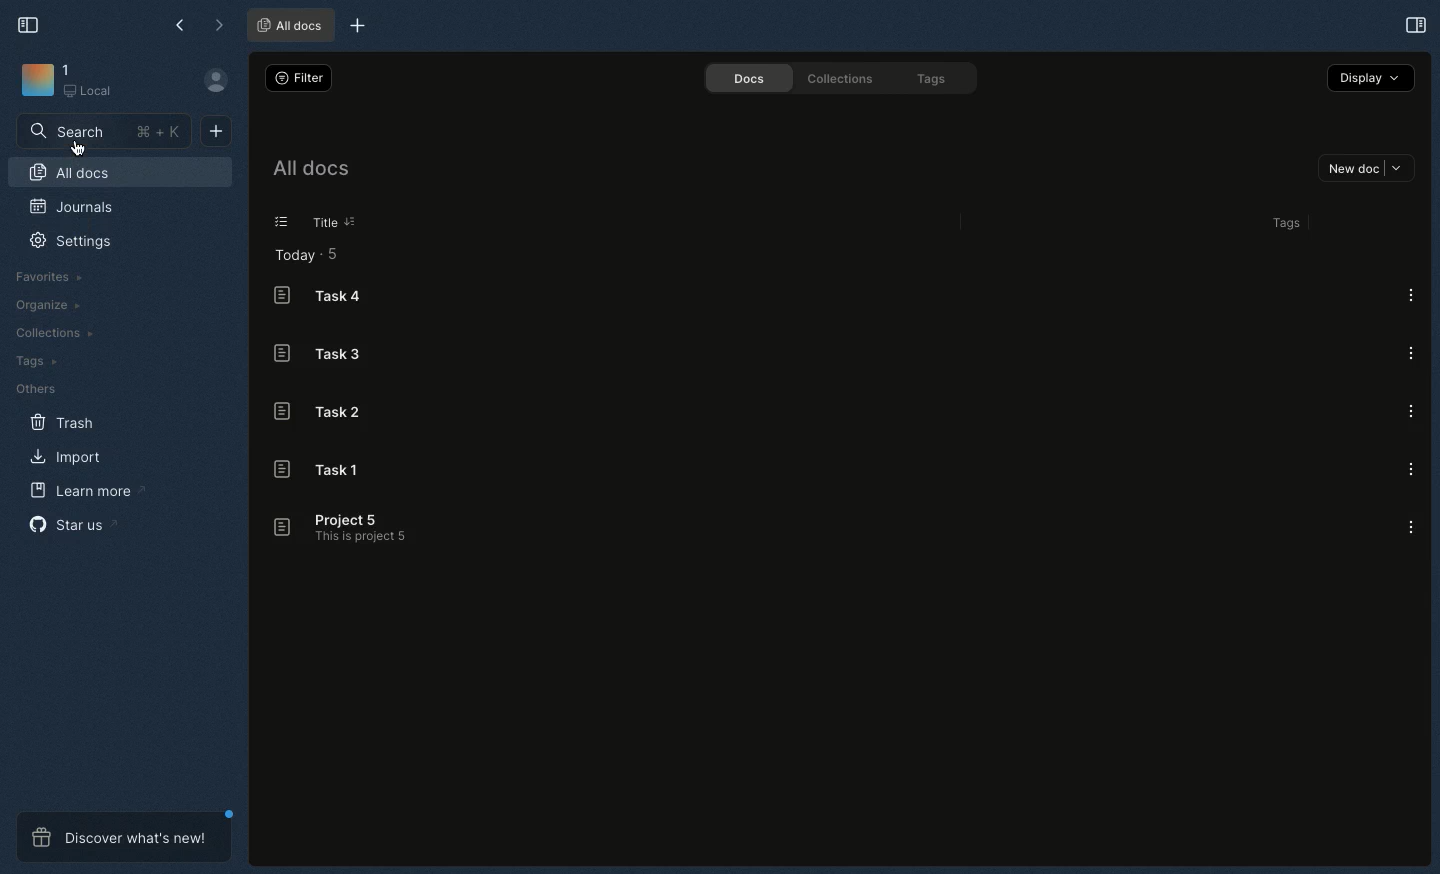  I want to click on Tags, so click(1283, 221).